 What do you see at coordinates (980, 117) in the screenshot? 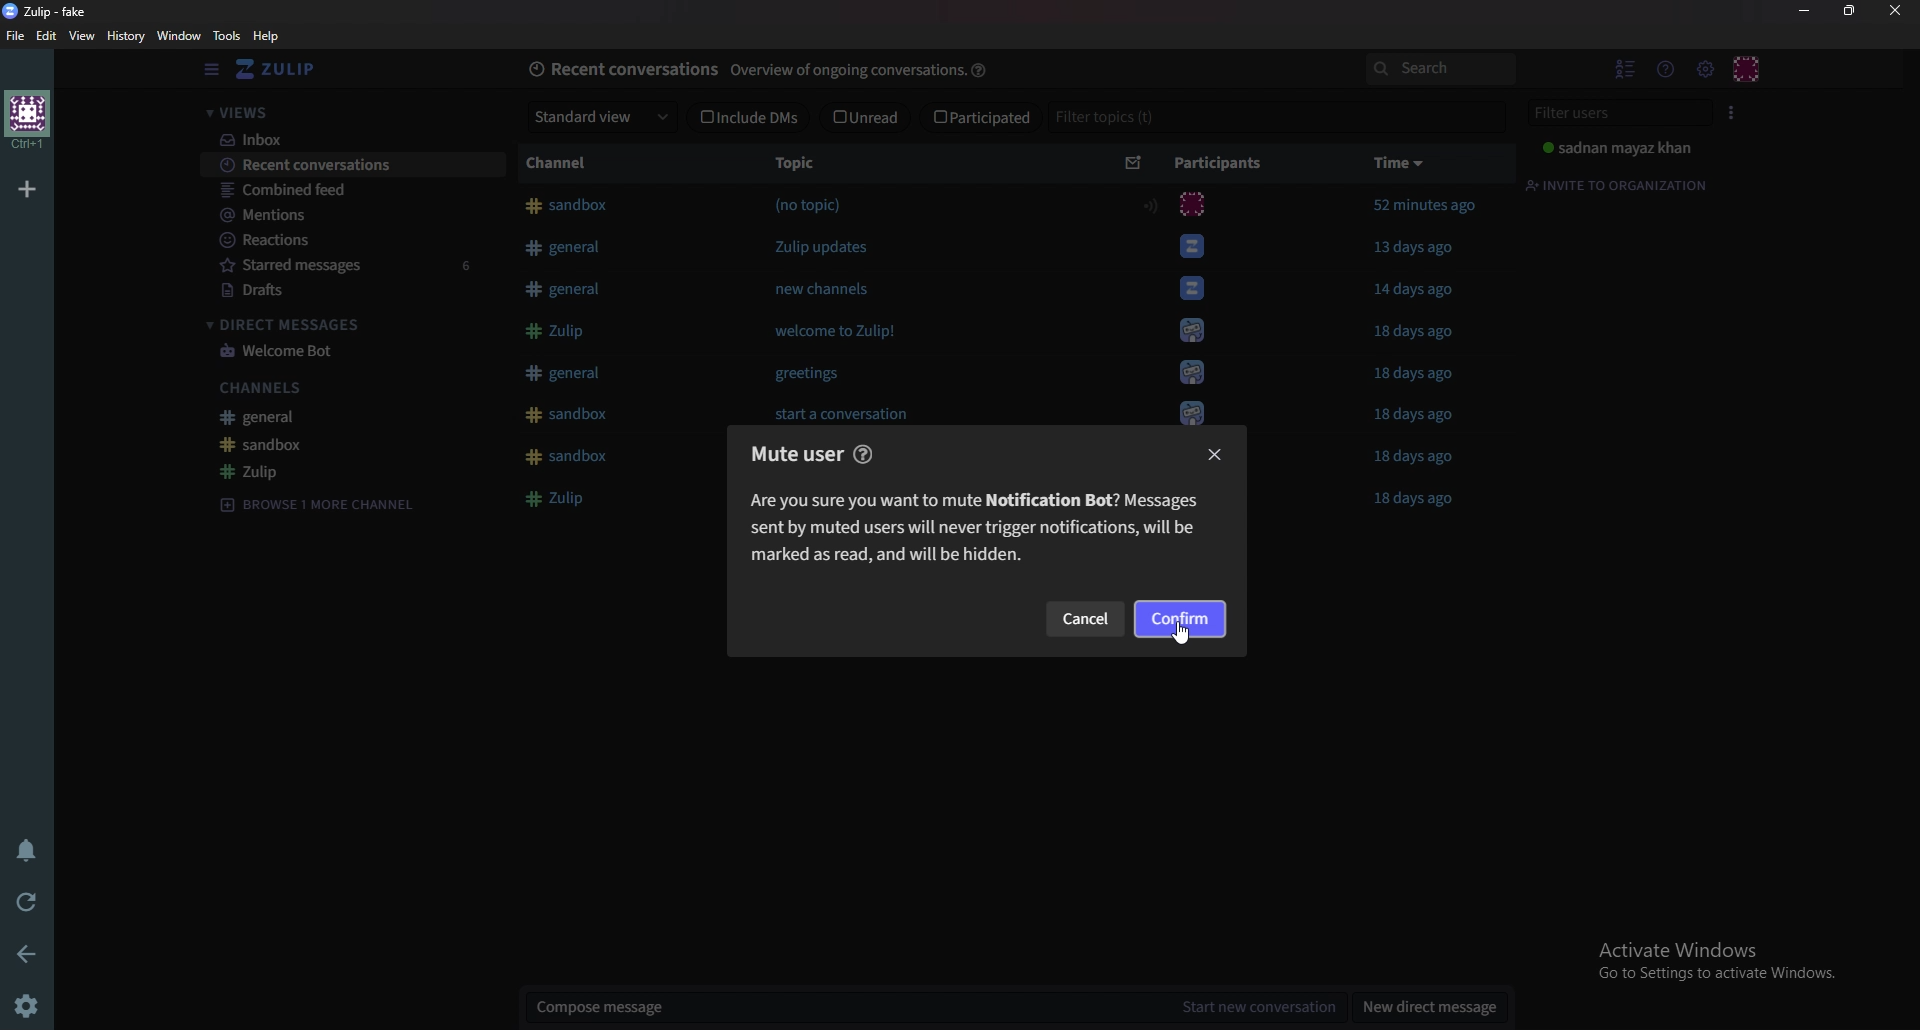
I see `Participated` at bounding box center [980, 117].